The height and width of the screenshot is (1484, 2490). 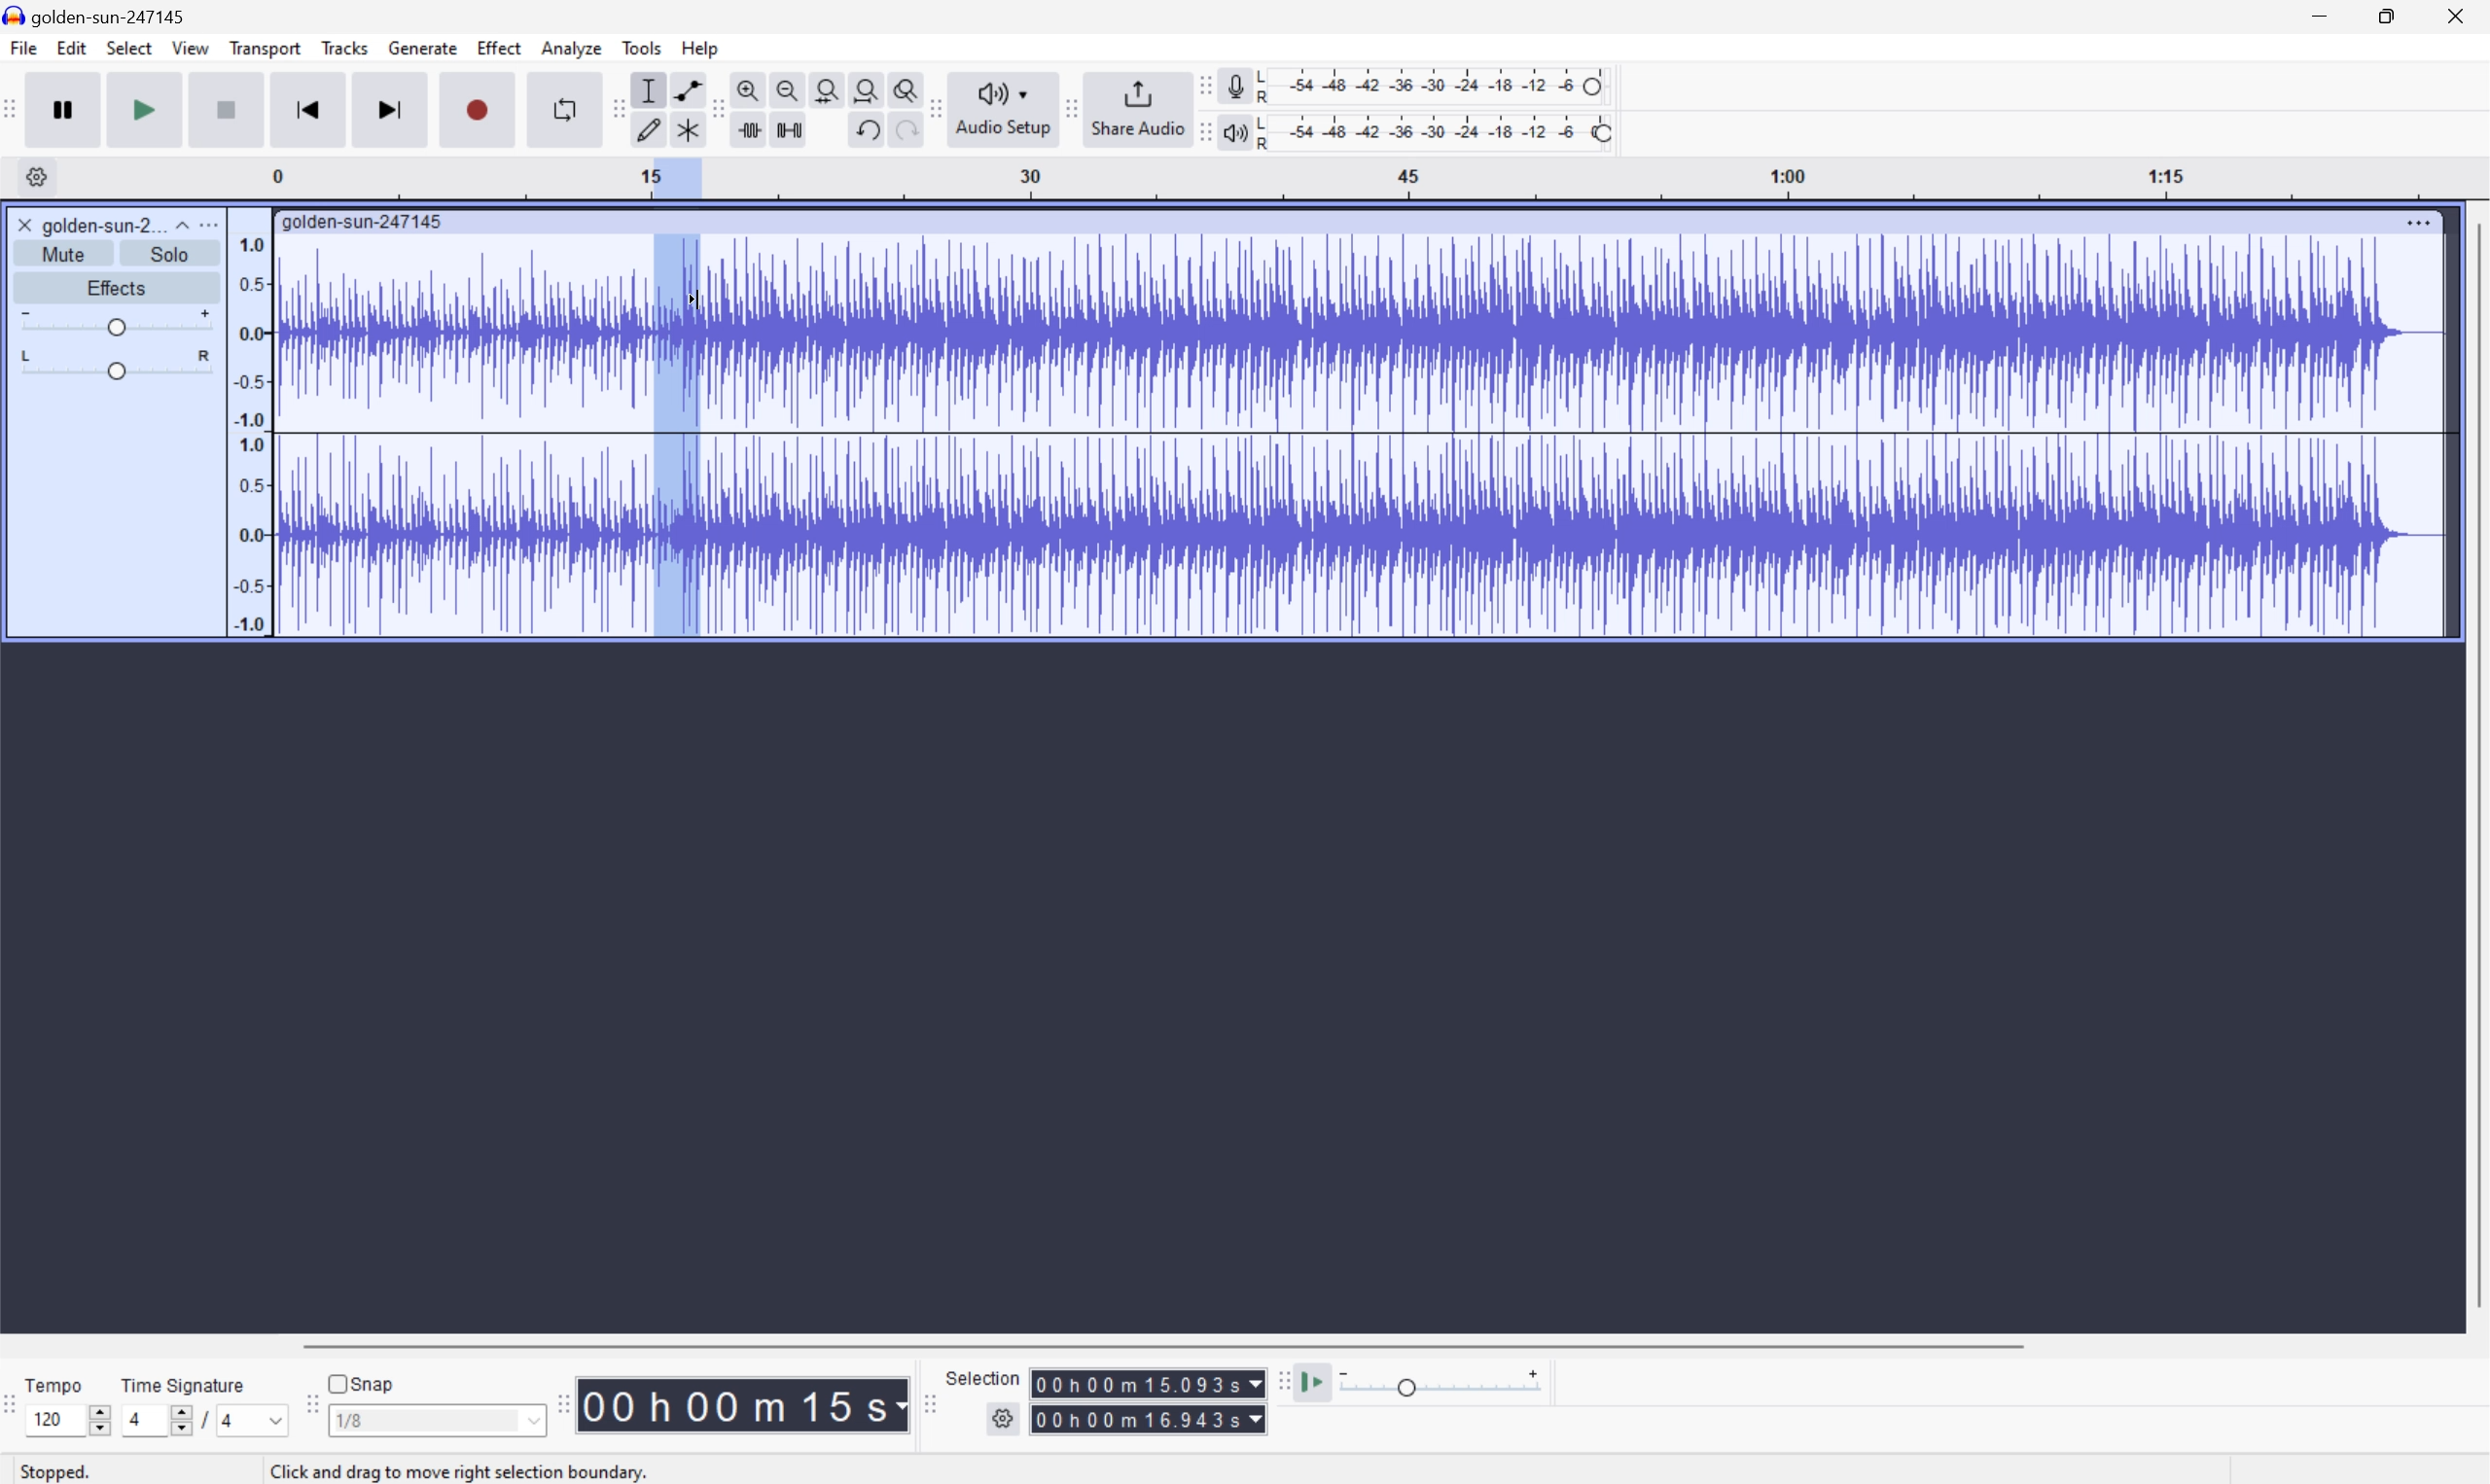 I want to click on Skip to end, so click(x=392, y=109).